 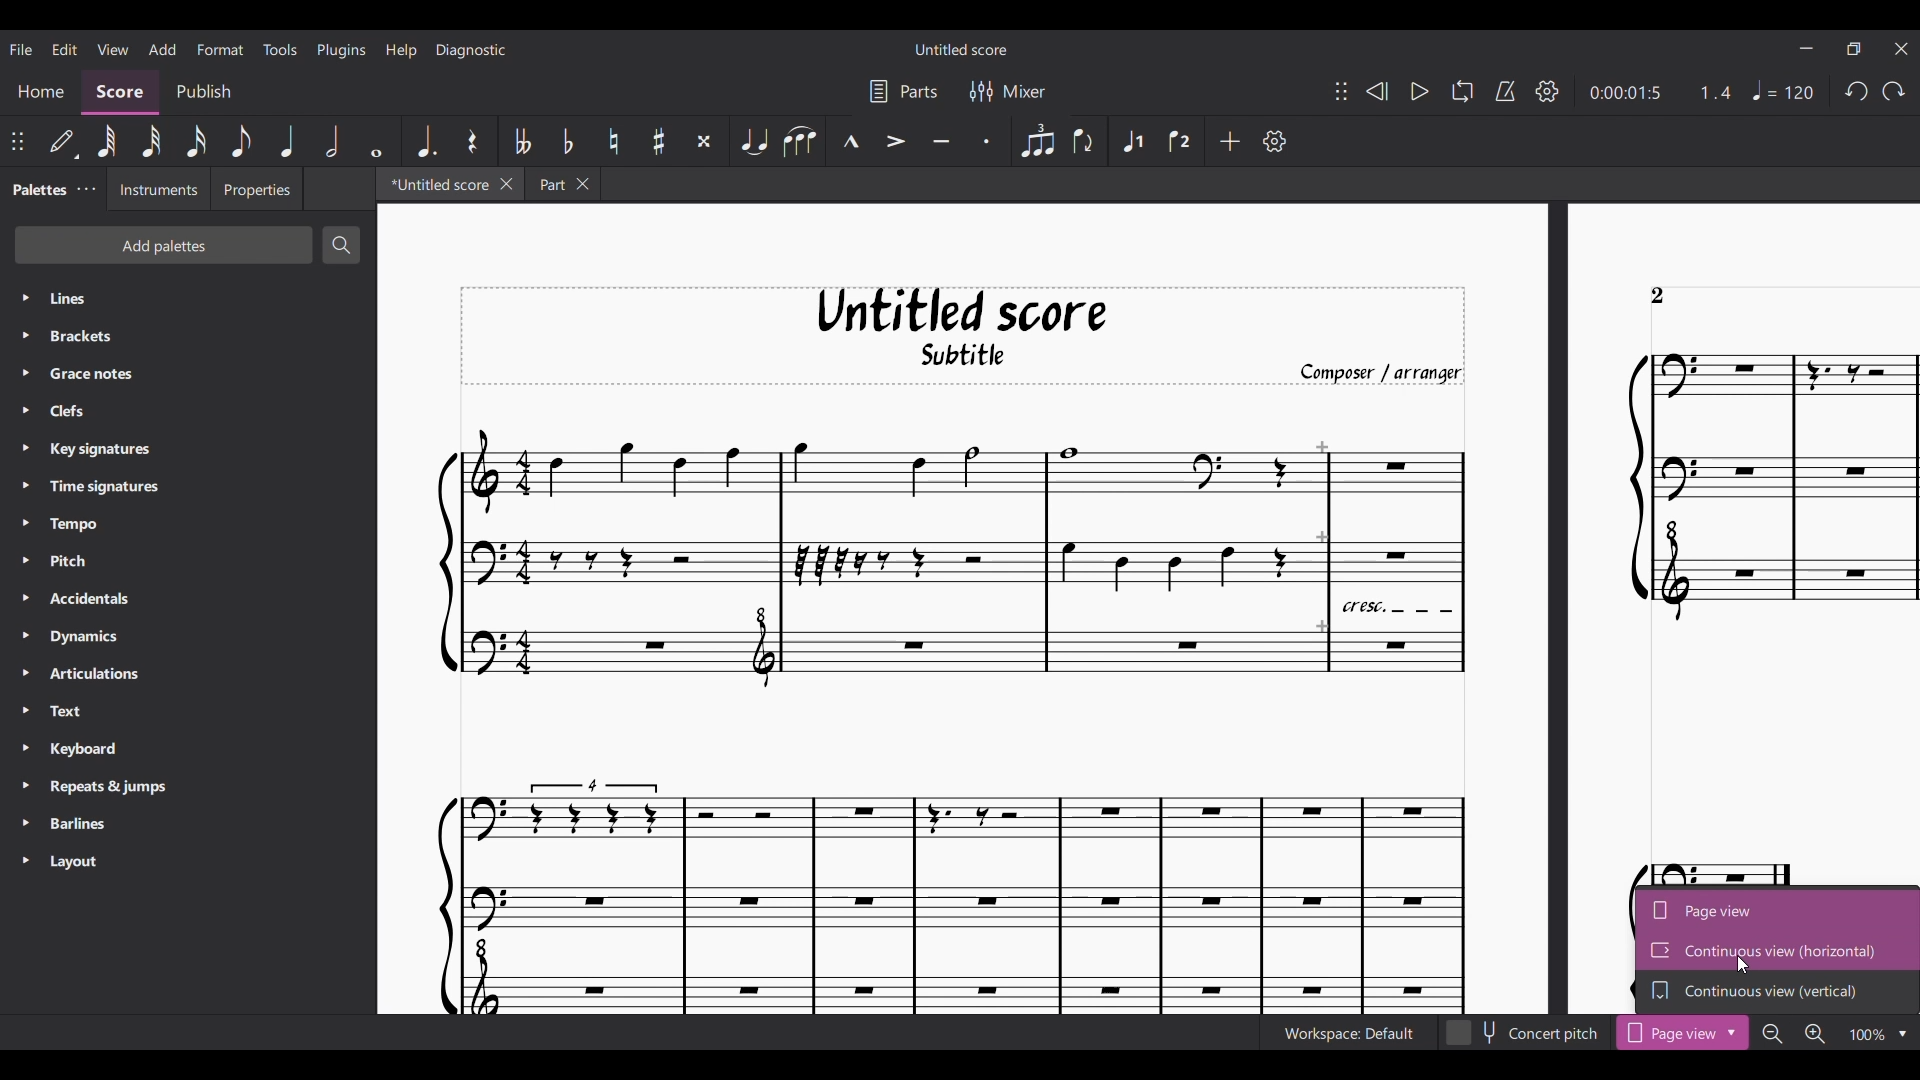 What do you see at coordinates (1377, 92) in the screenshot?
I see `Rewind` at bounding box center [1377, 92].